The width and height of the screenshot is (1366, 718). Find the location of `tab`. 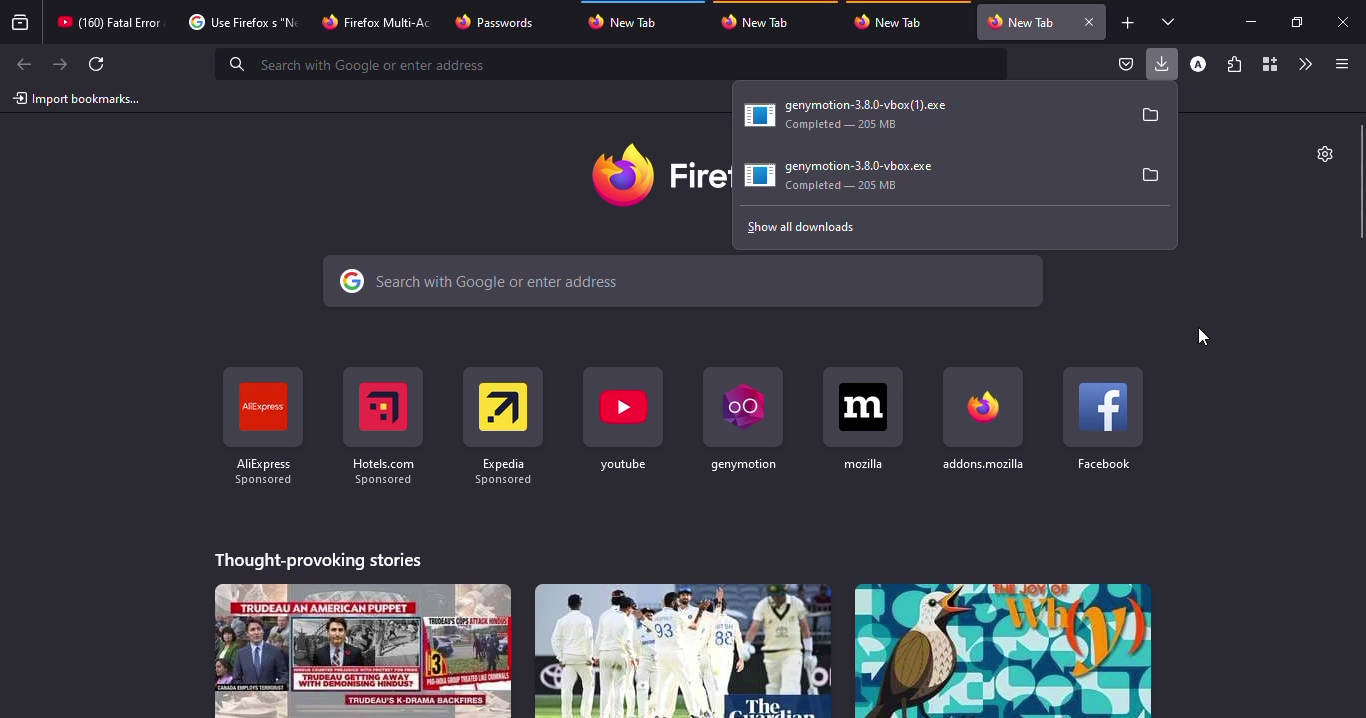

tab is located at coordinates (632, 19).